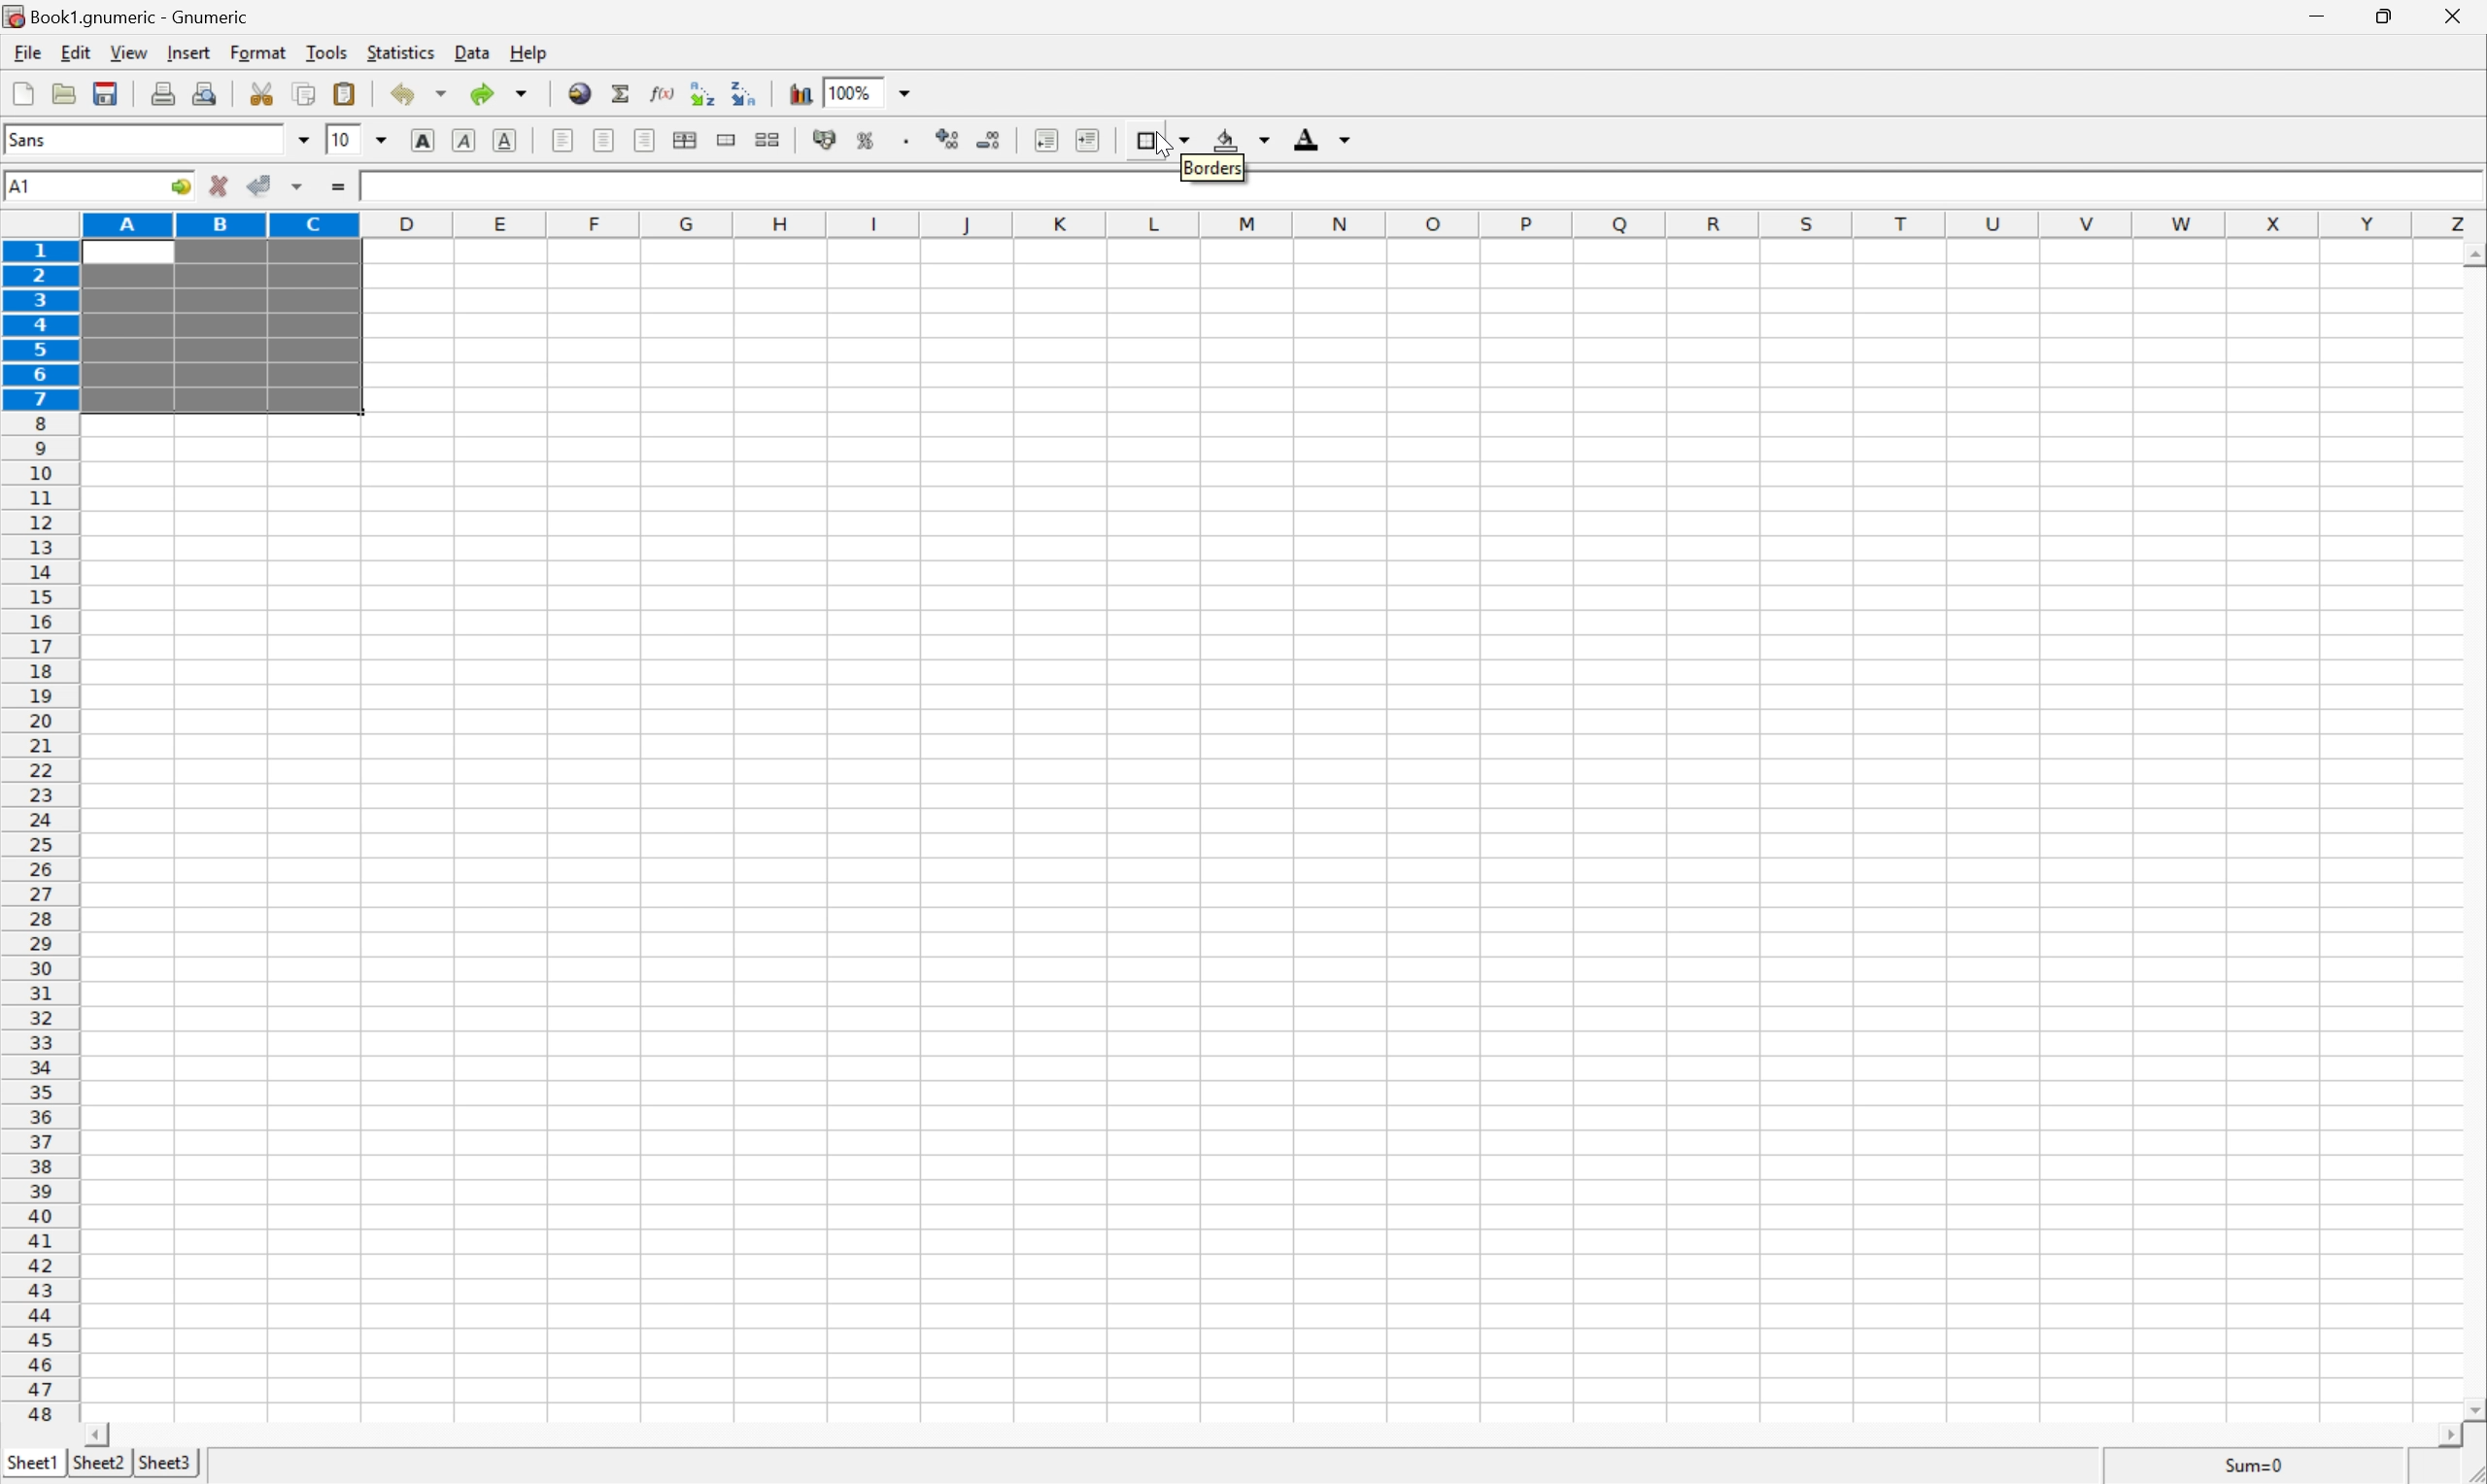  What do you see at coordinates (297, 187) in the screenshot?
I see `accept changes across selection` at bounding box center [297, 187].